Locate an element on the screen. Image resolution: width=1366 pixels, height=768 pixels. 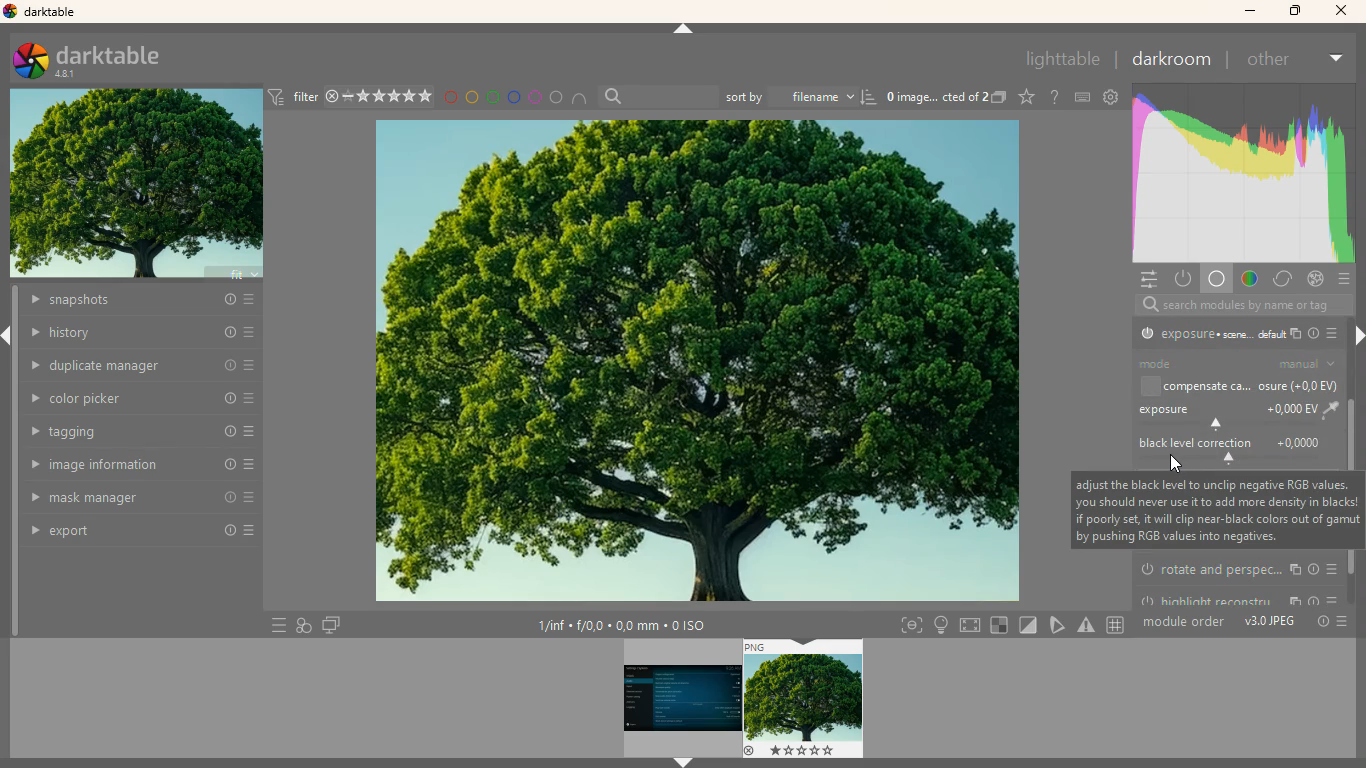
image description is located at coordinates (937, 95).